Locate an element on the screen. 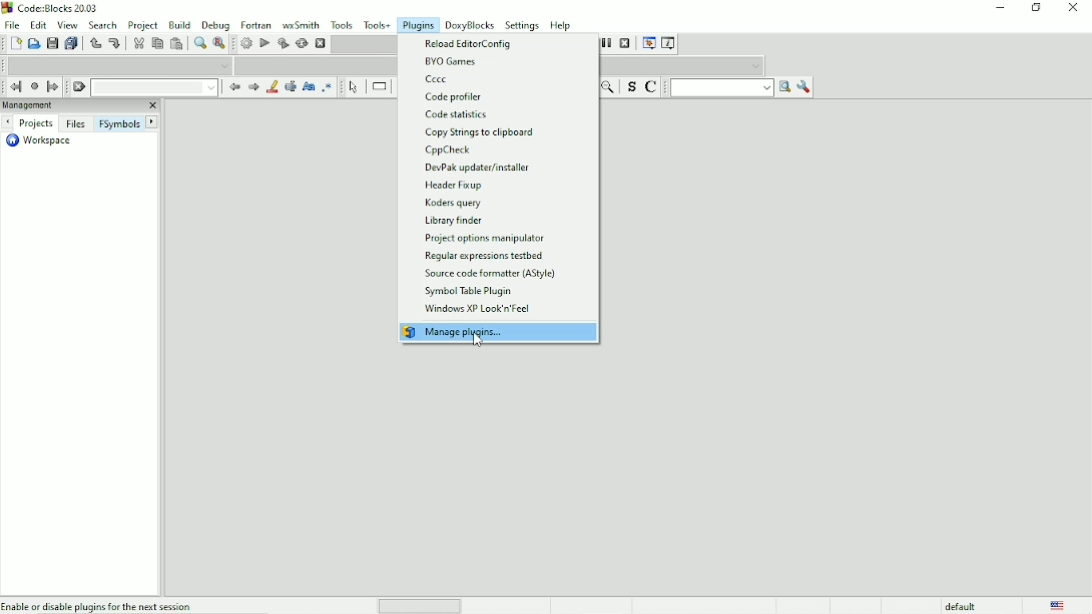 This screenshot has width=1092, height=614. Next is located at coordinates (253, 87).